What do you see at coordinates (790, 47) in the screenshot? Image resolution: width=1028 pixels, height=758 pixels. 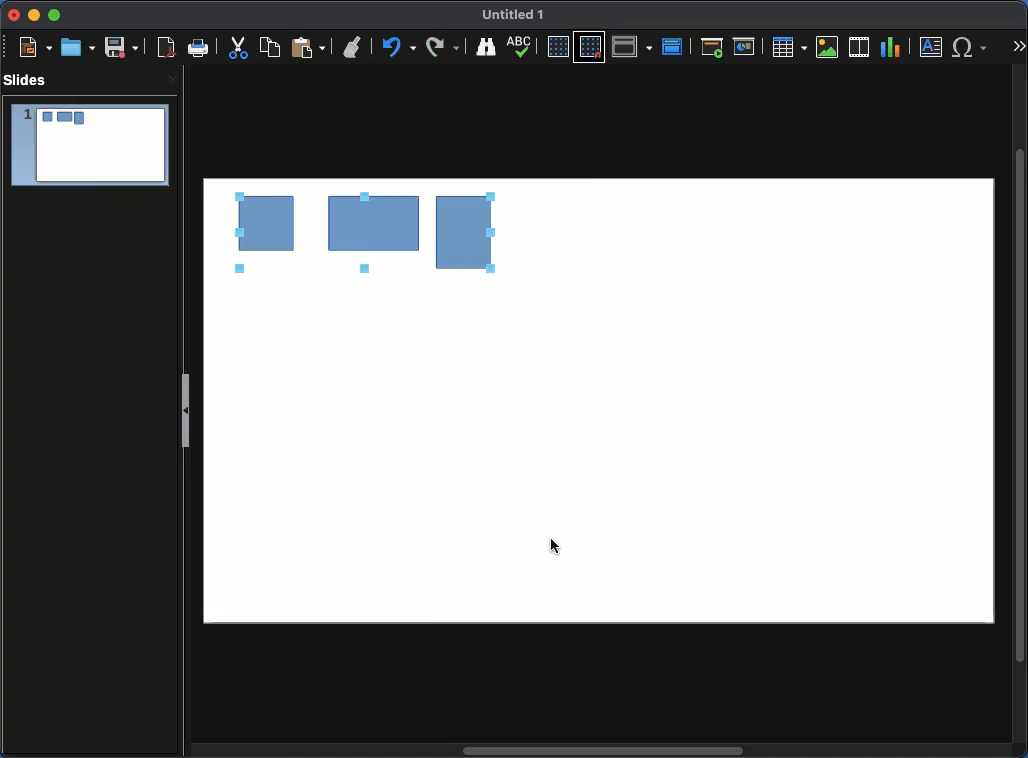 I see `Table` at bounding box center [790, 47].